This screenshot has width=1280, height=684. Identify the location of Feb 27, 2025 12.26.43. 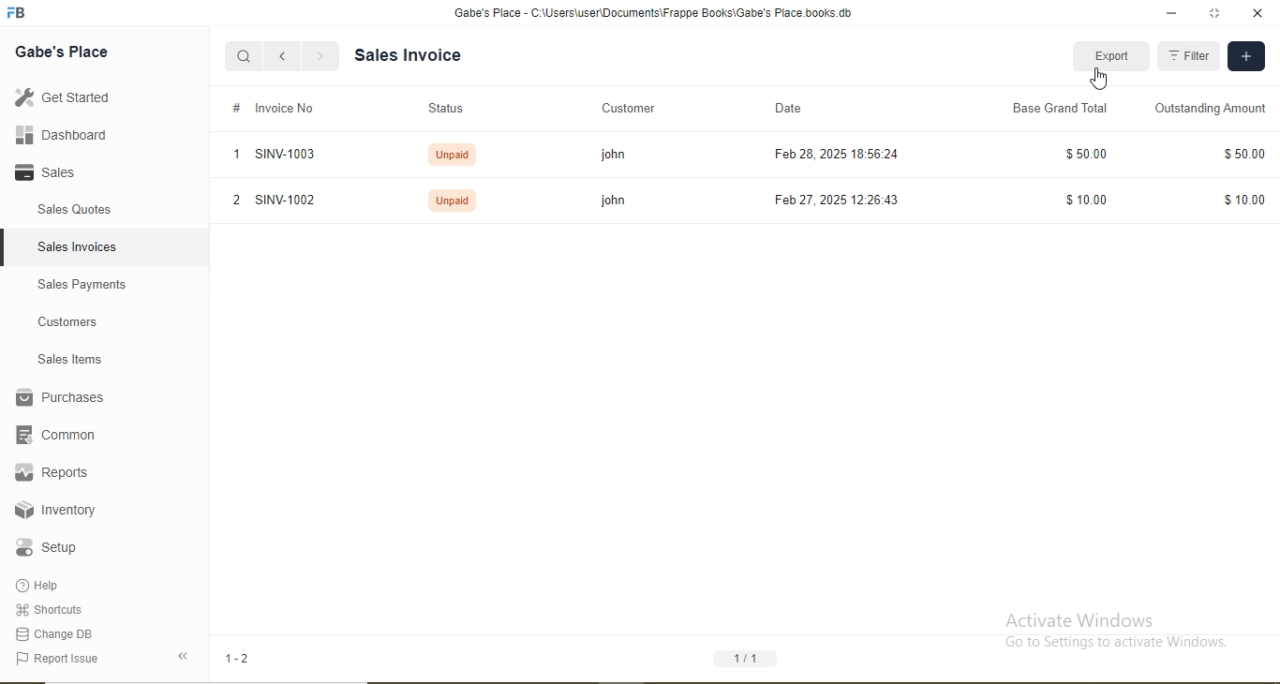
(826, 198).